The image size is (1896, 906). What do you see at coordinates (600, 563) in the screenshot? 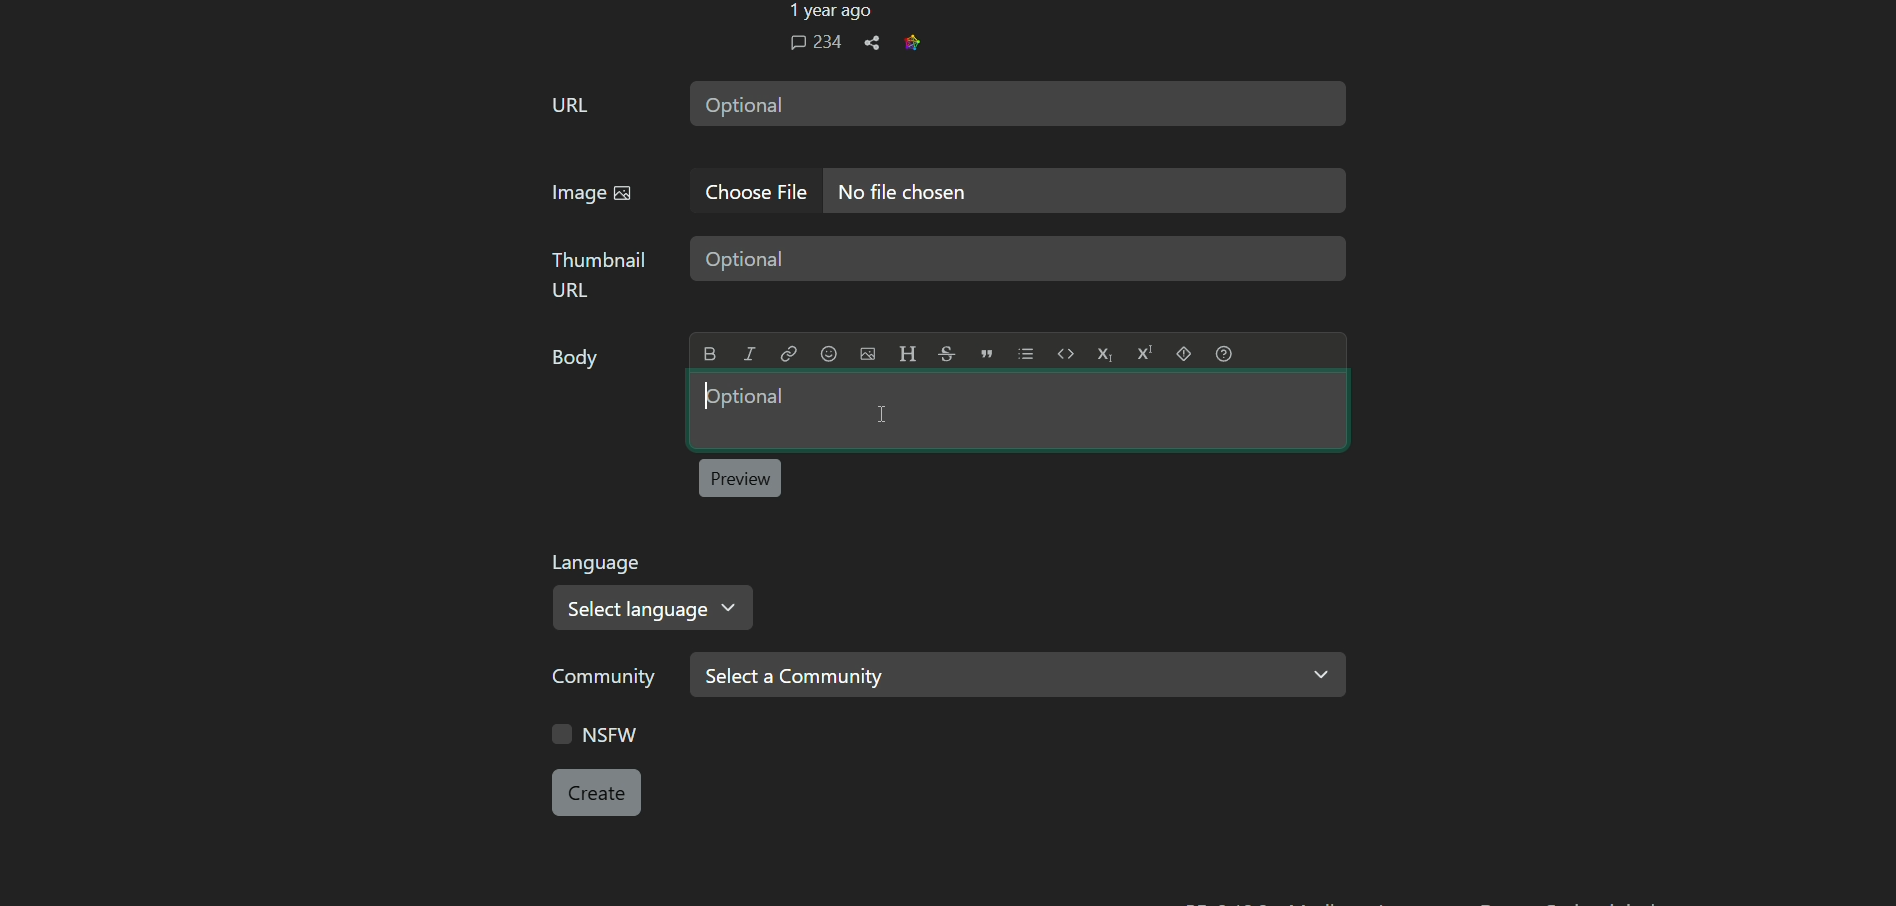
I see `Language` at bounding box center [600, 563].